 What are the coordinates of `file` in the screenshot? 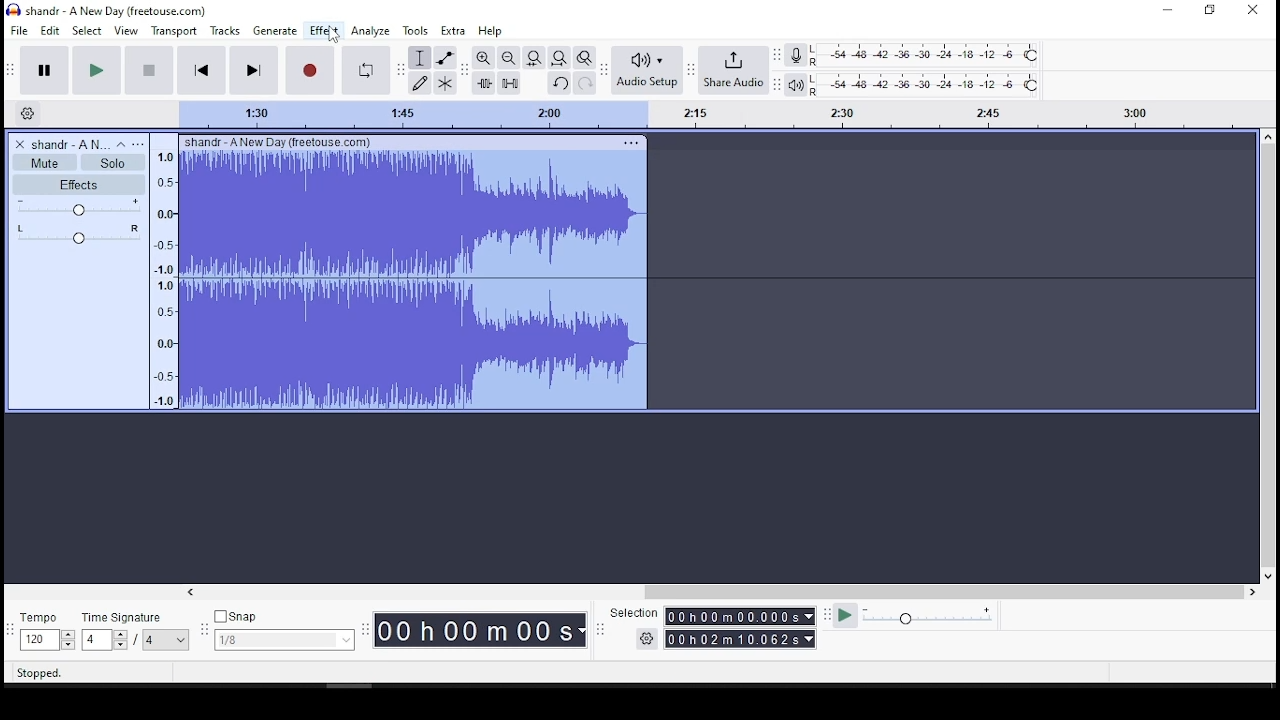 It's located at (18, 30).